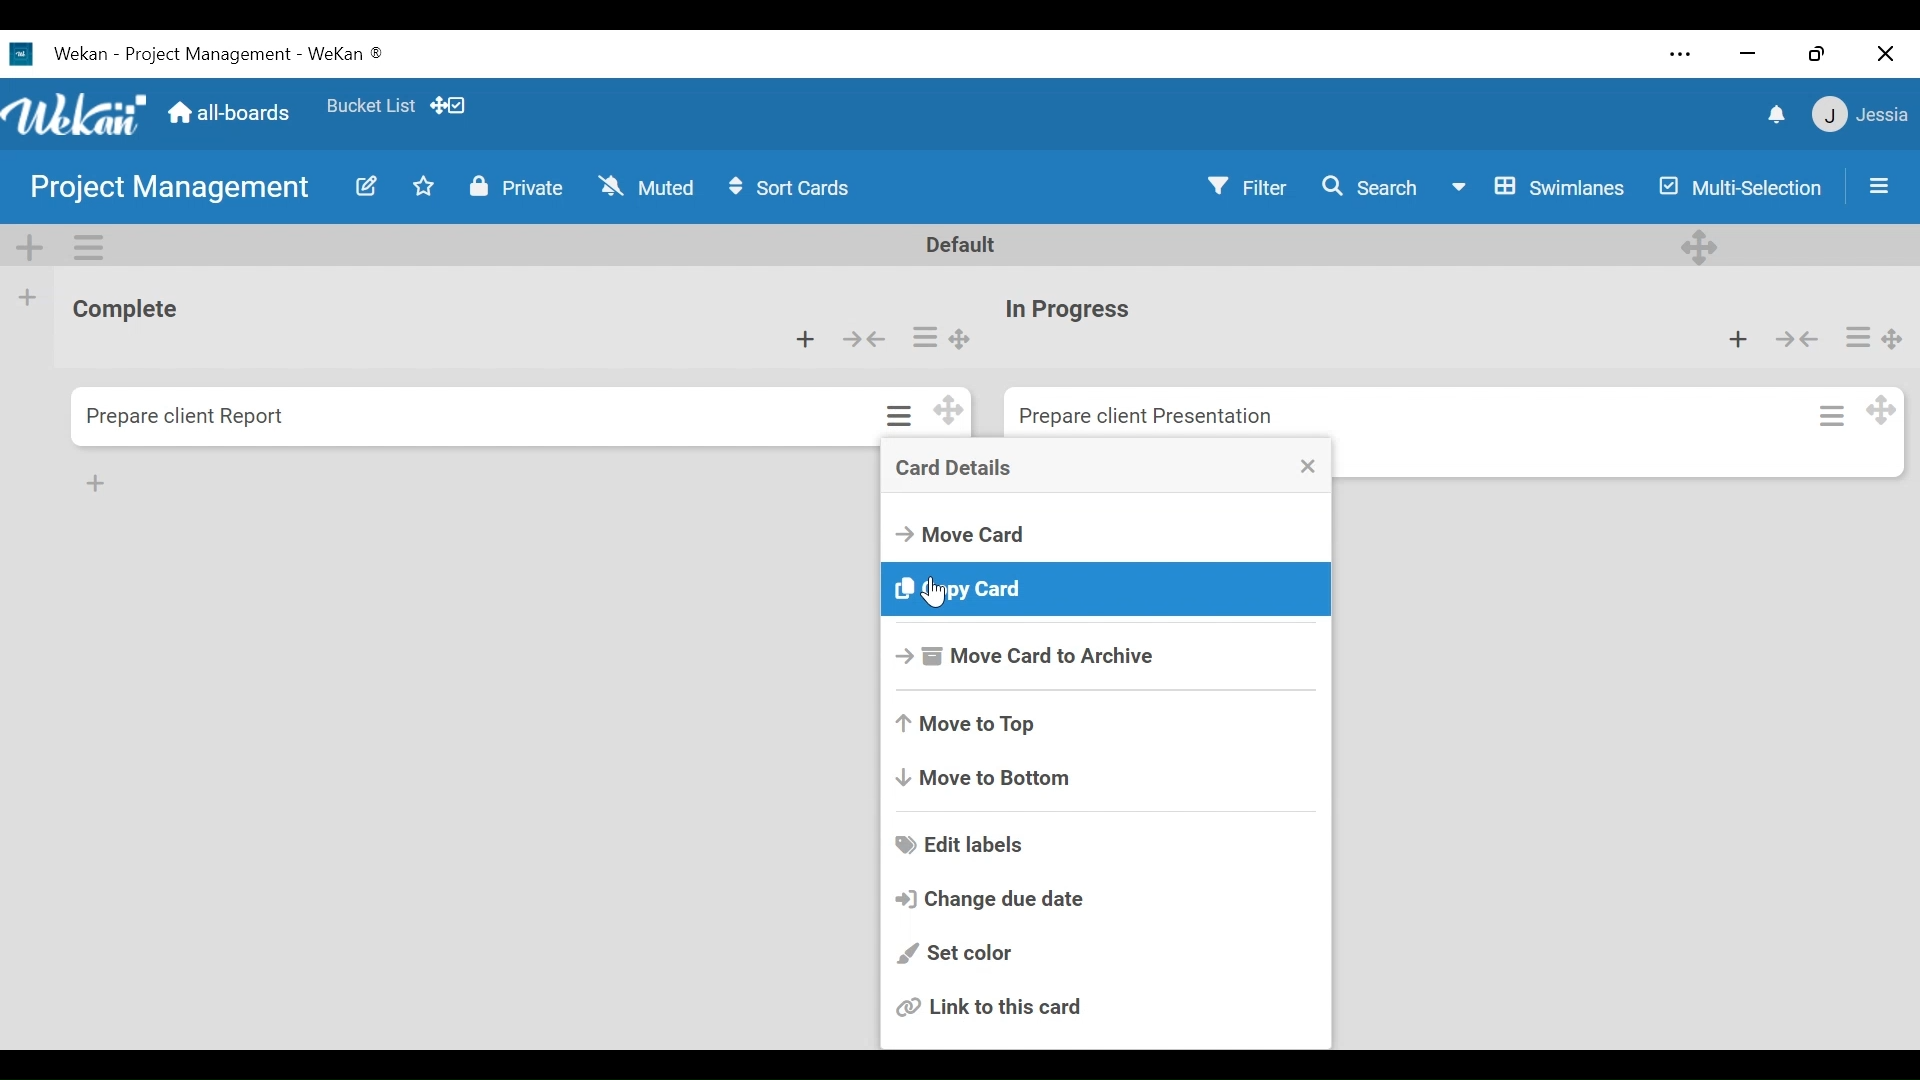 The height and width of the screenshot is (1080, 1920). What do you see at coordinates (1700, 246) in the screenshot?
I see `Deesktop drag handle` at bounding box center [1700, 246].